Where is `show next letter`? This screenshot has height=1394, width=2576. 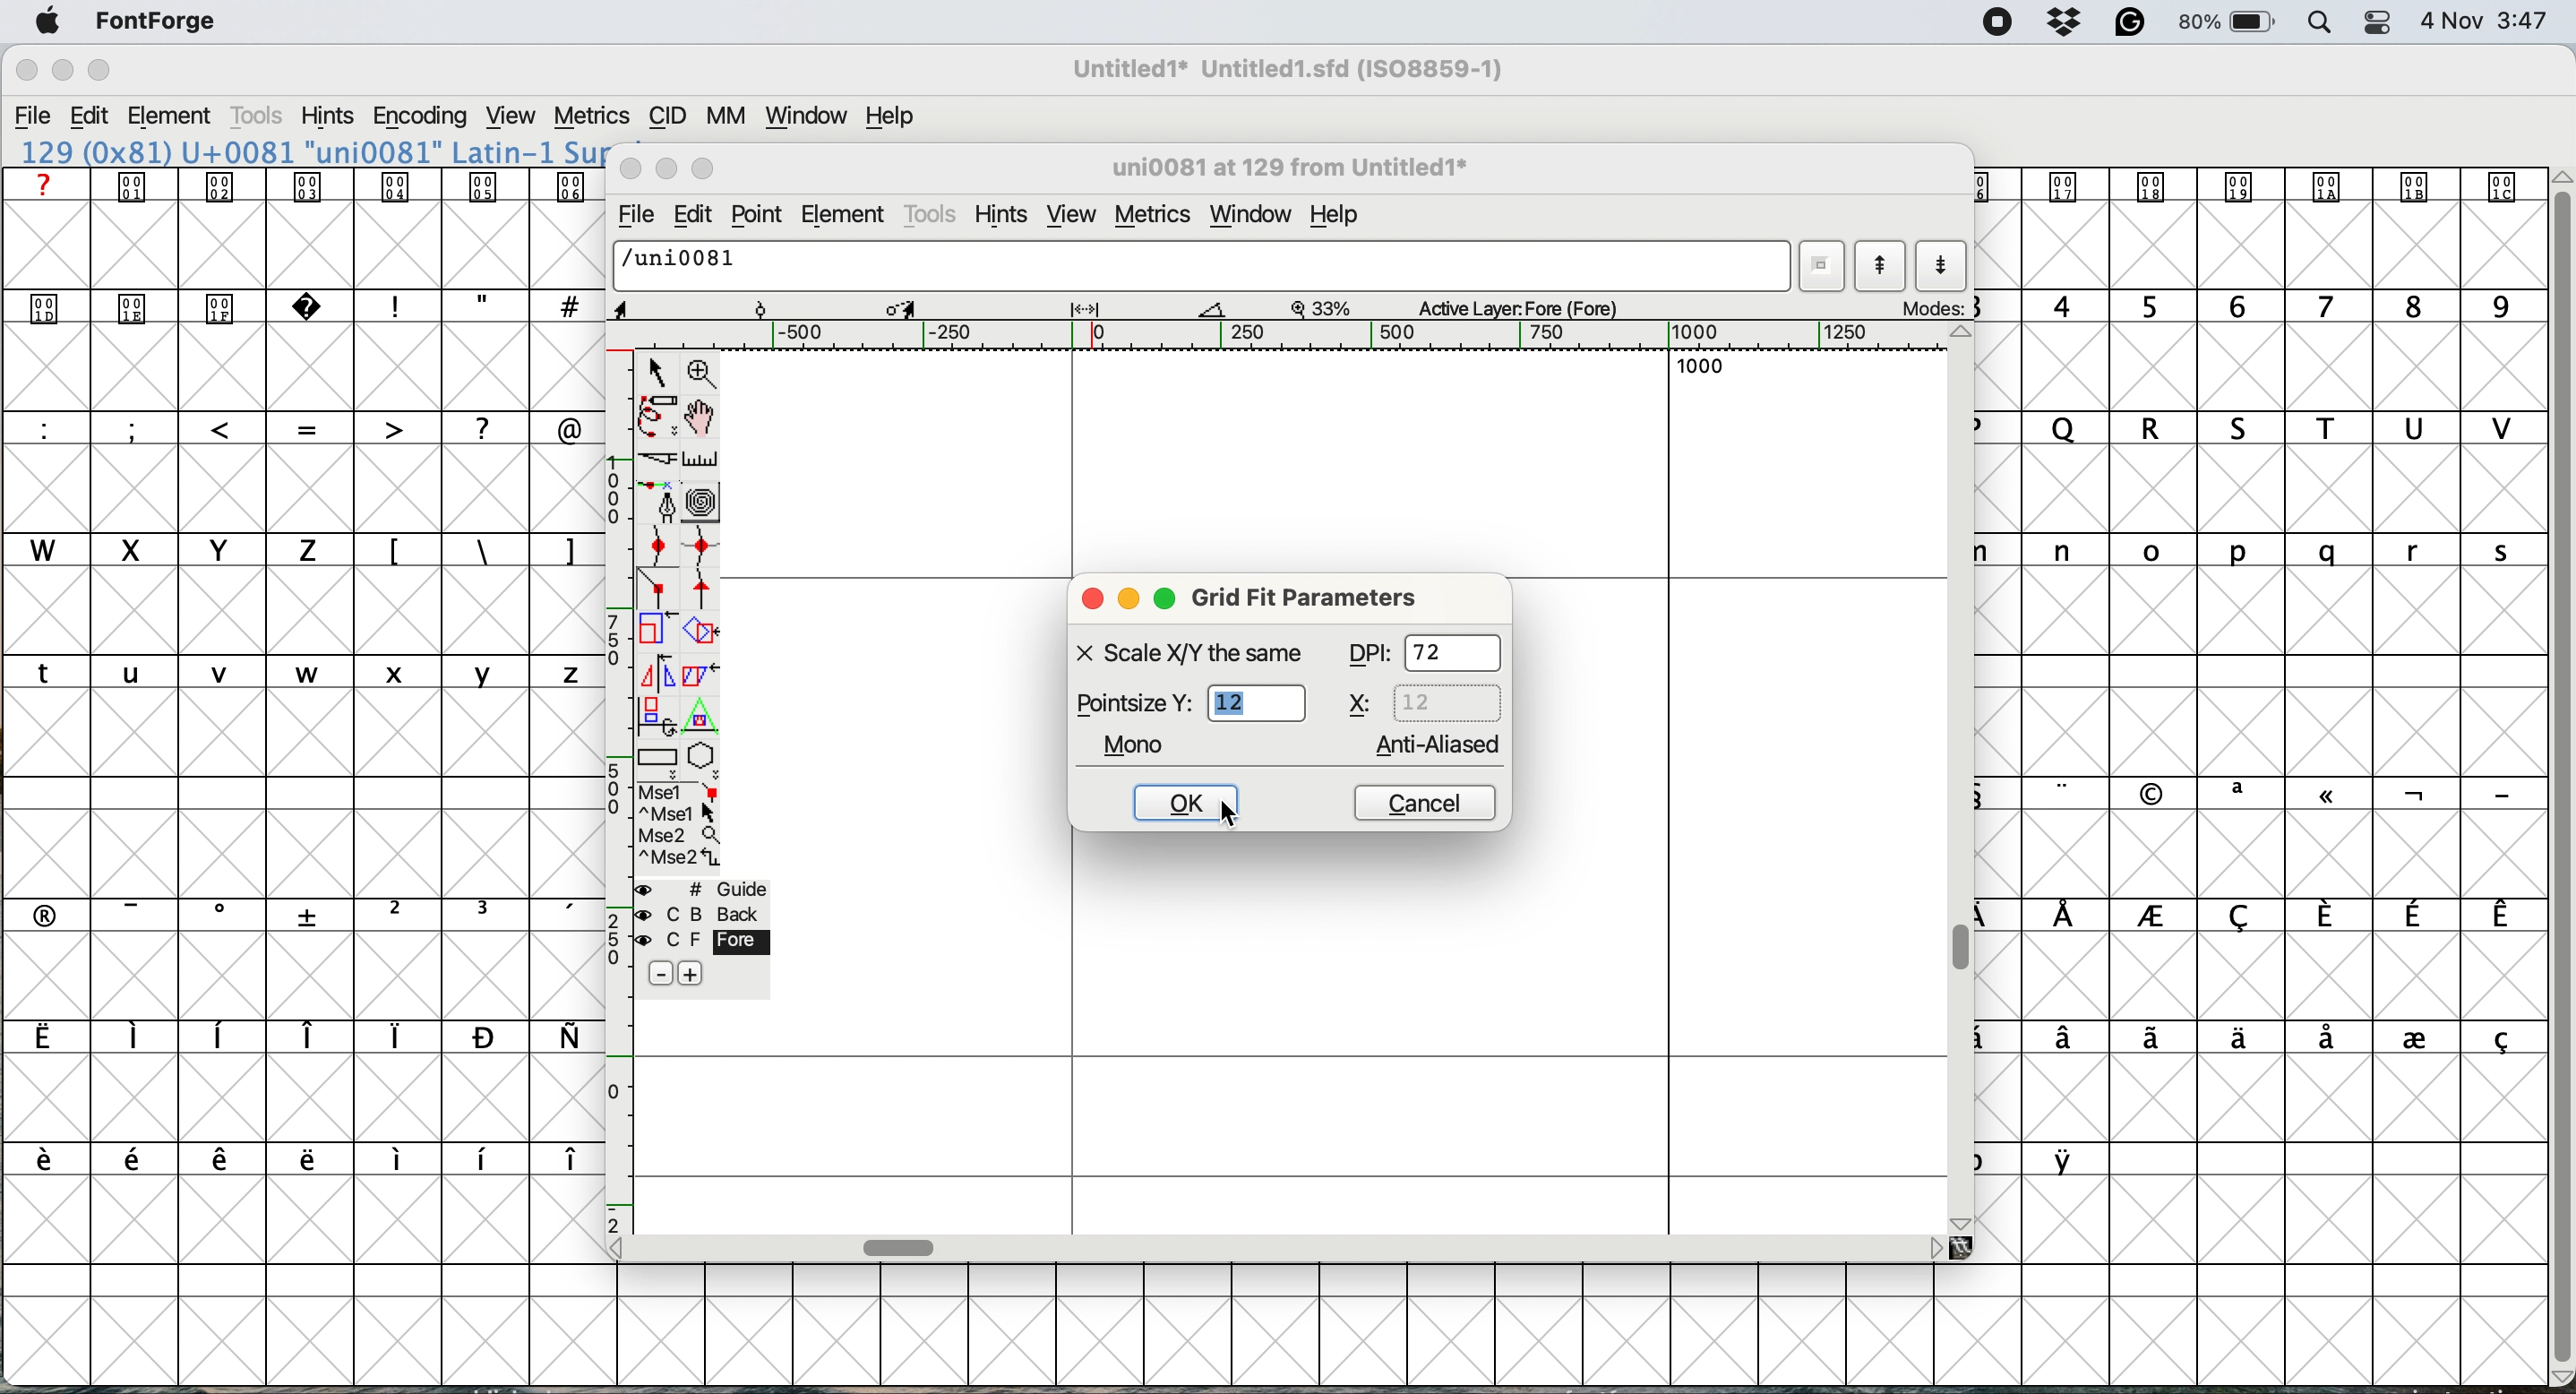 show next letter is located at coordinates (1940, 264).